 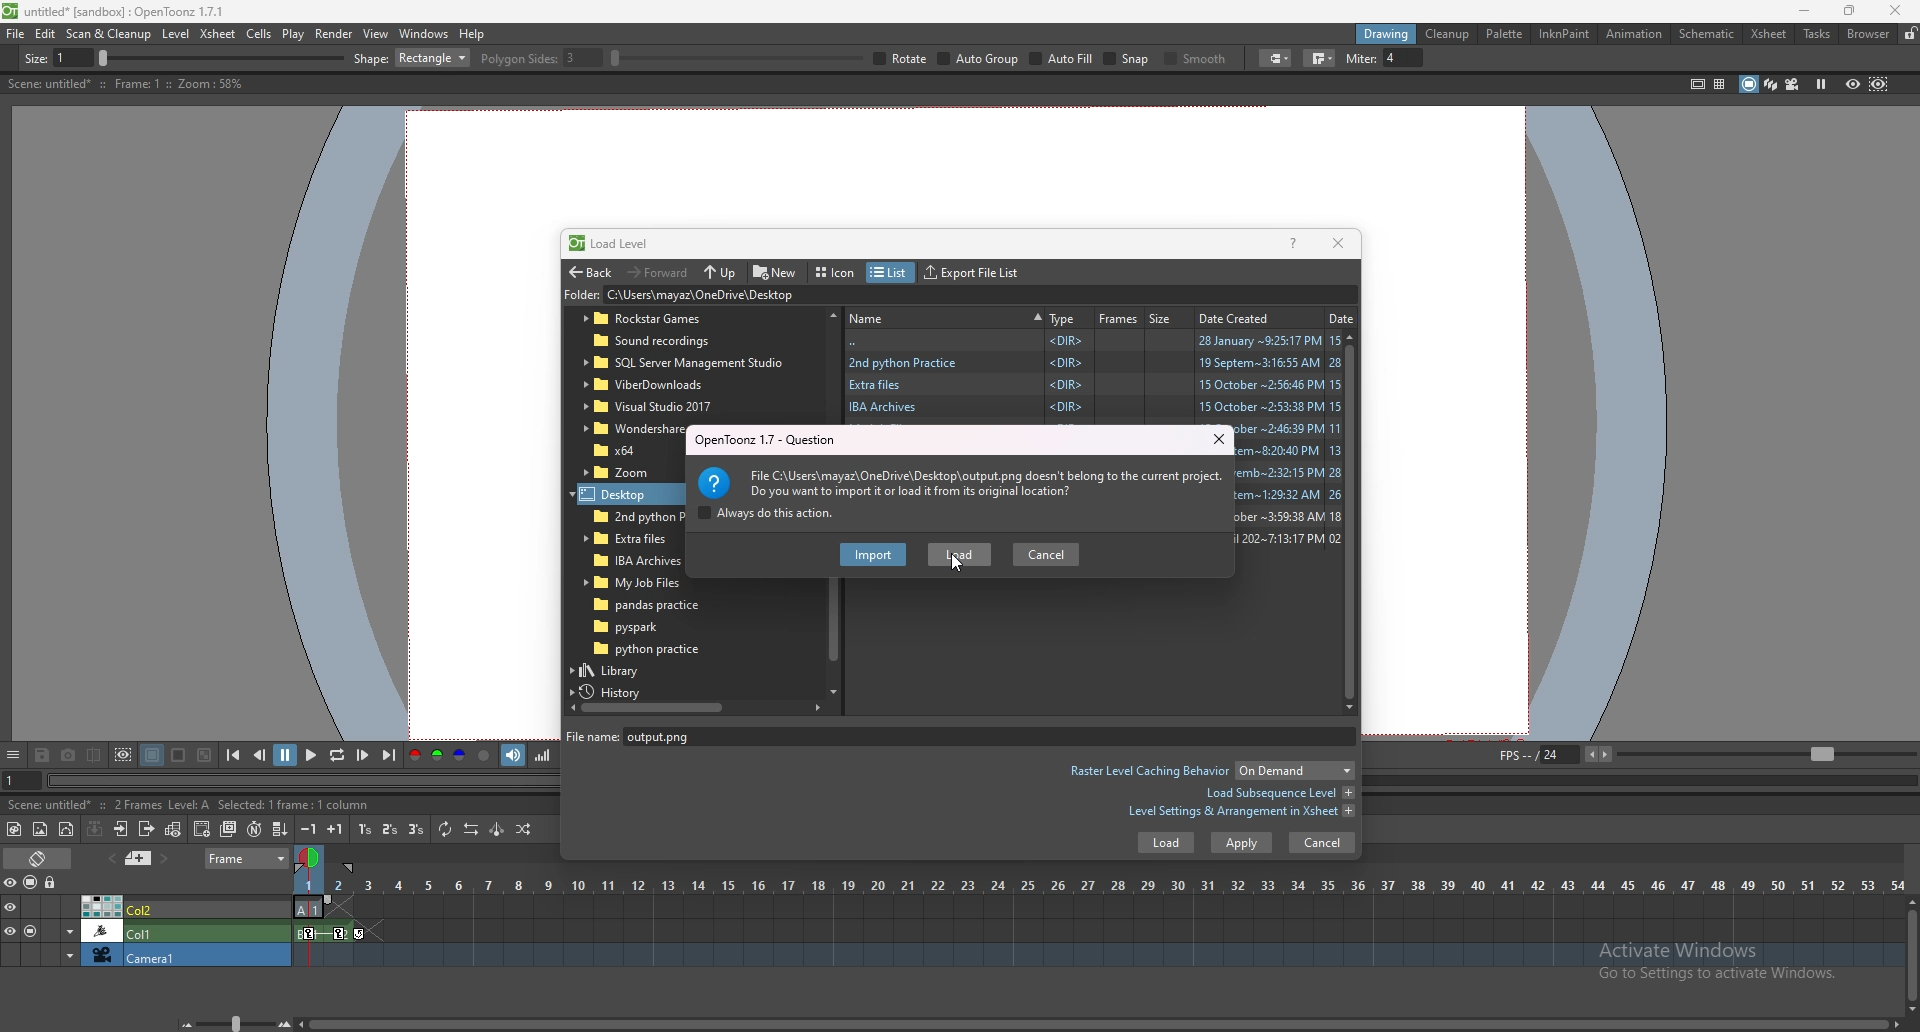 What do you see at coordinates (1910, 33) in the screenshot?
I see `lock` at bounding box center [1910, 33].